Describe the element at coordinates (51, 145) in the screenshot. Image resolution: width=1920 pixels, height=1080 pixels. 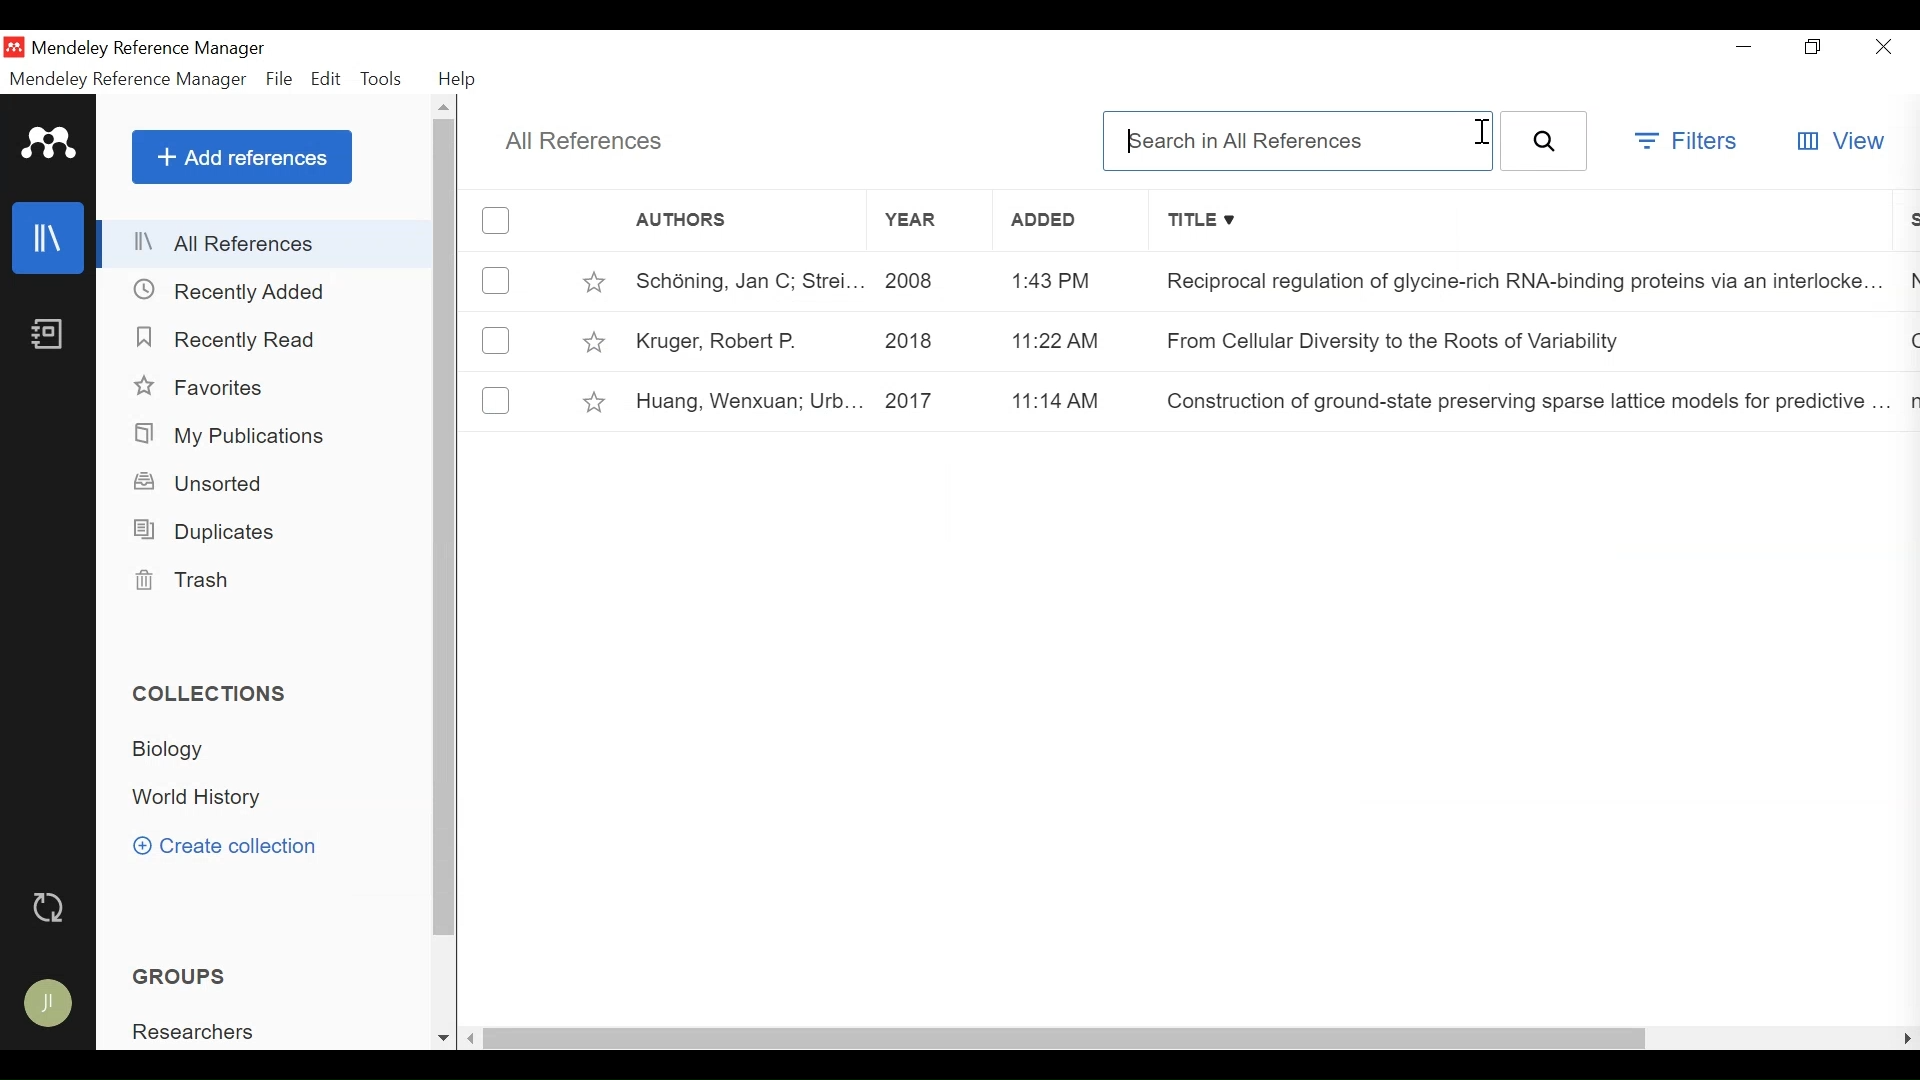
I see `Mendeley Logo` at that location.